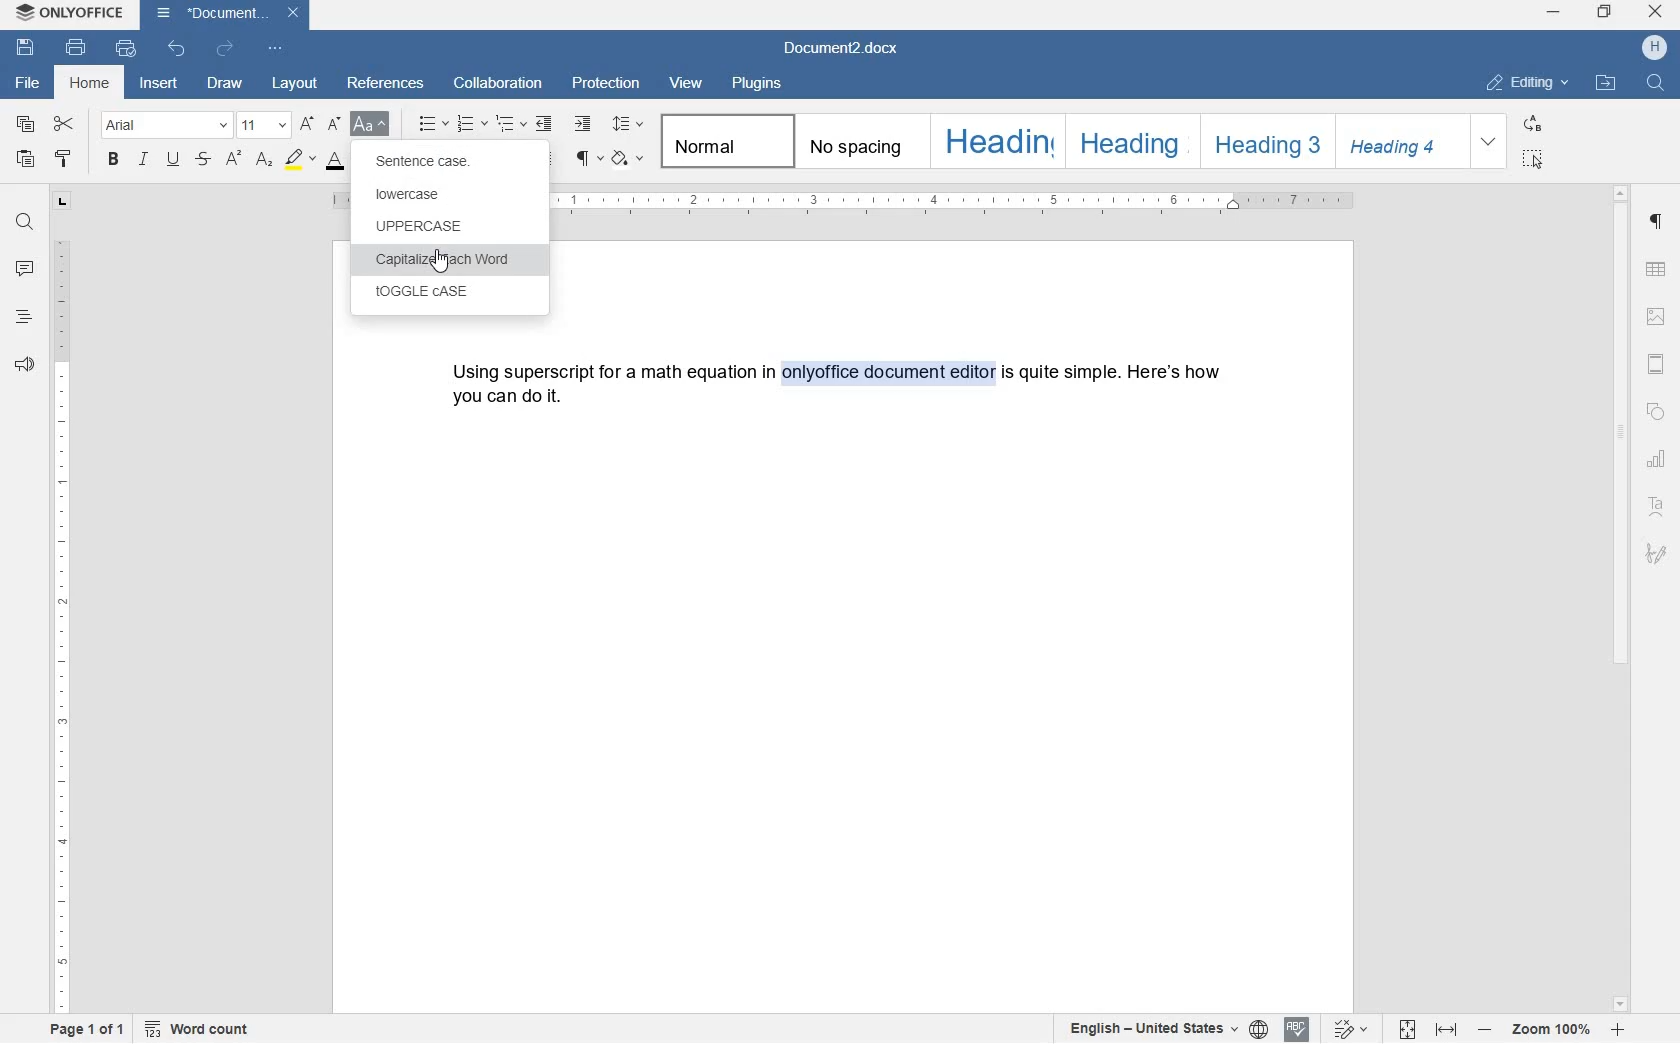 The image size is (1680, 1044). I want to click on collaboration, so click(498, 85).